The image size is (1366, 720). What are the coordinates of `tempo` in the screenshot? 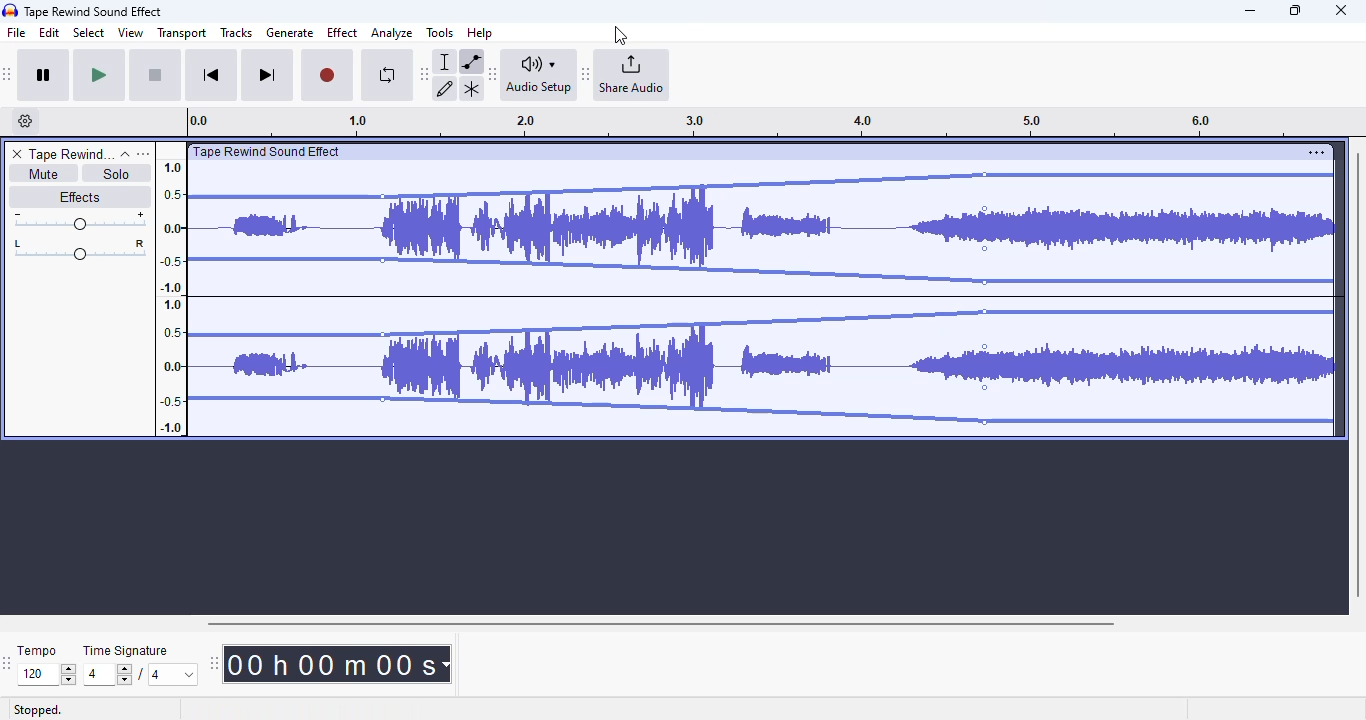 It's located at (37, 650).